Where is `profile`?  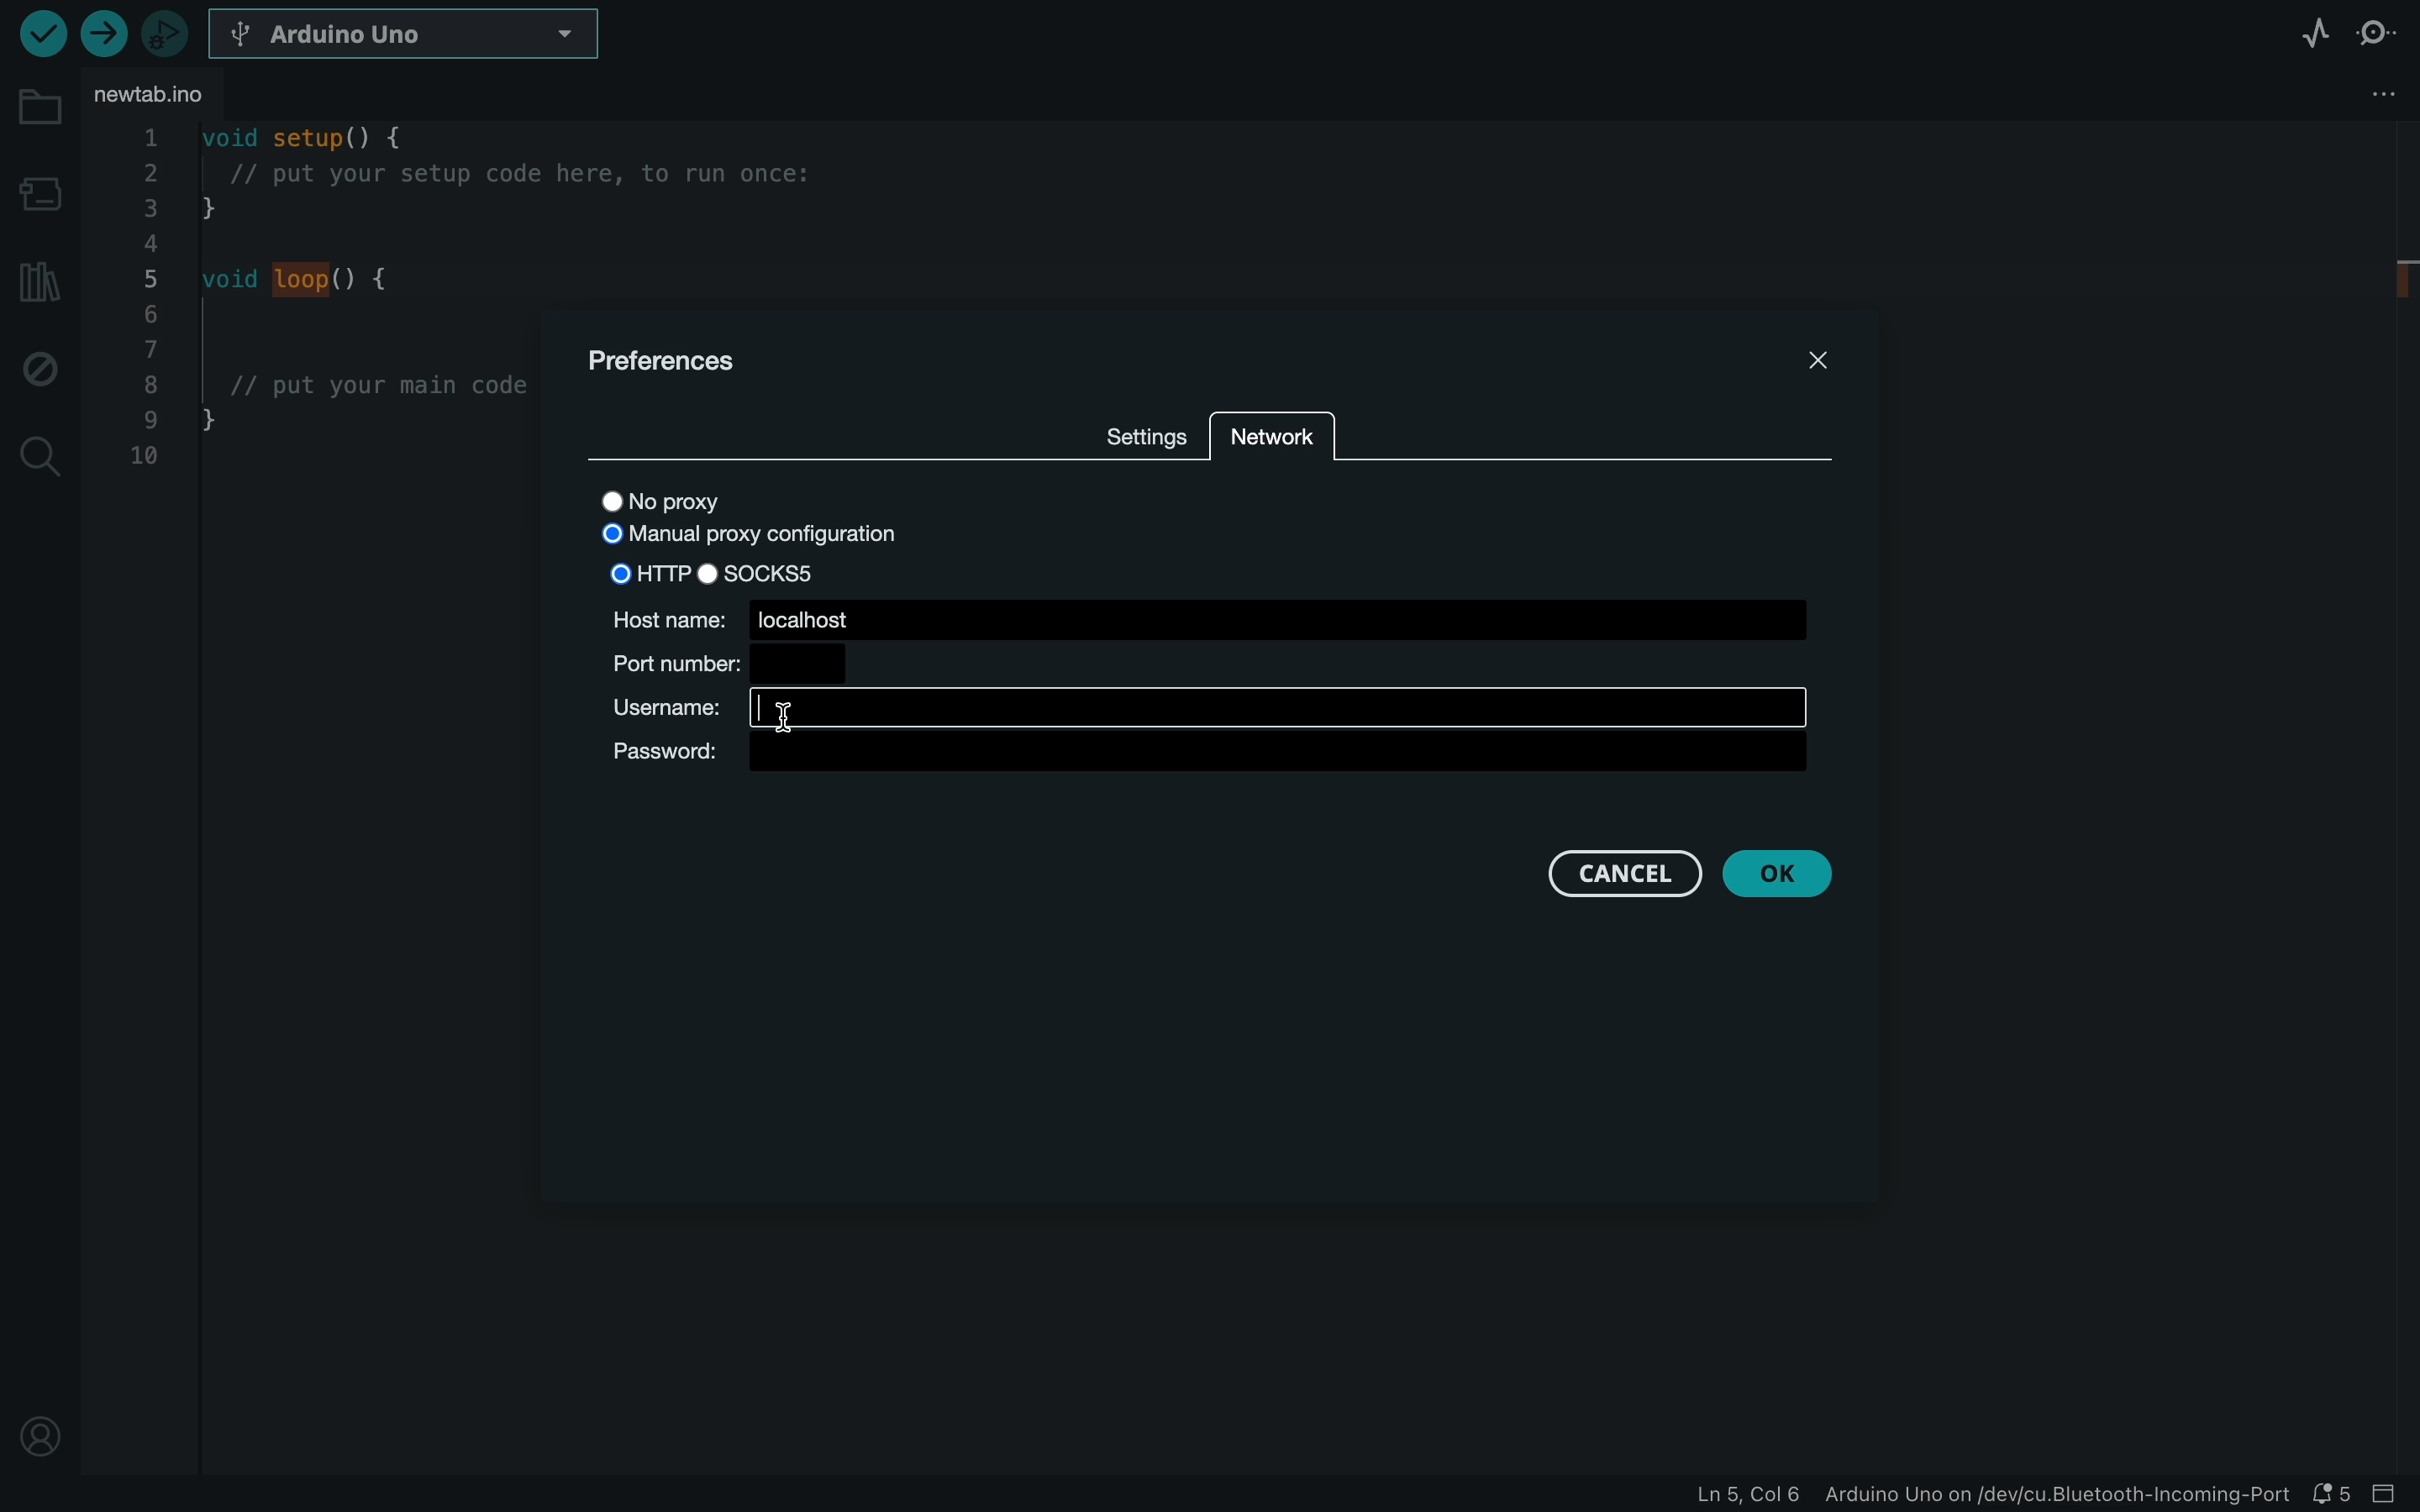 profile is located at coordinates (32, 1427).